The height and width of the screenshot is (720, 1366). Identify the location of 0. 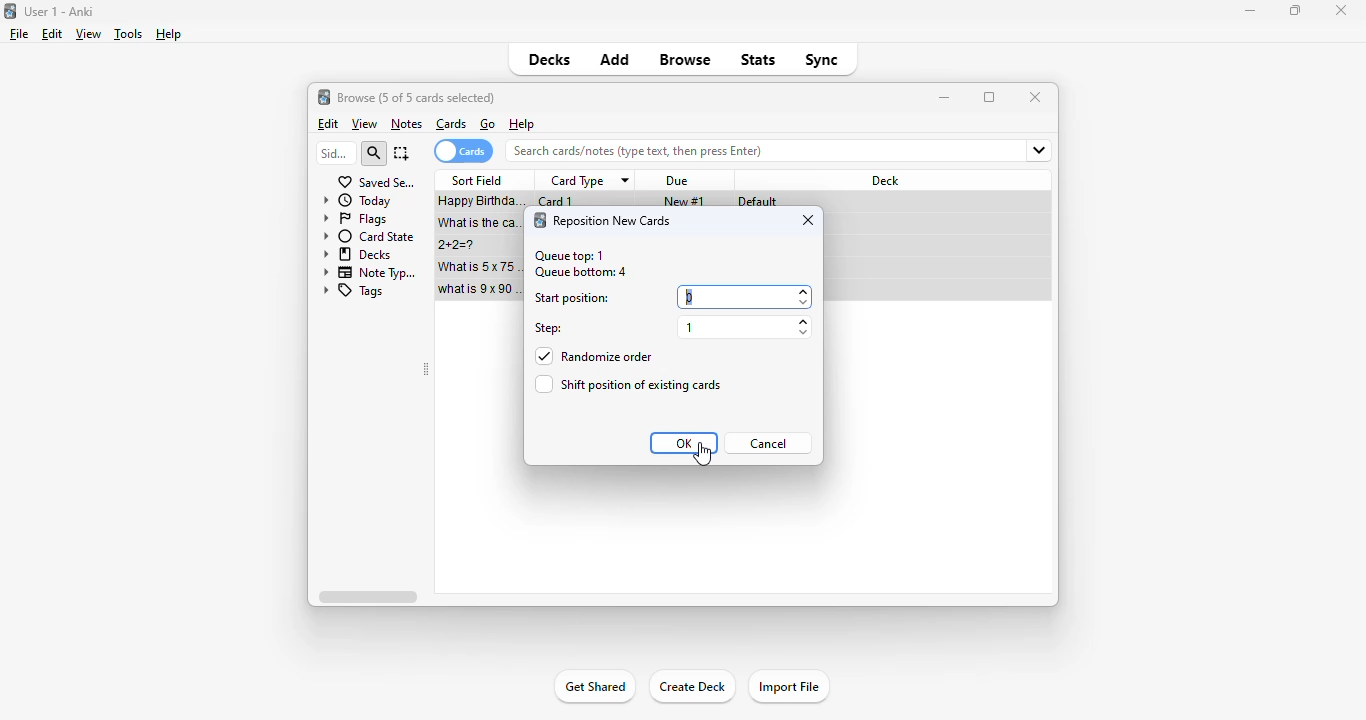
(744, 297).